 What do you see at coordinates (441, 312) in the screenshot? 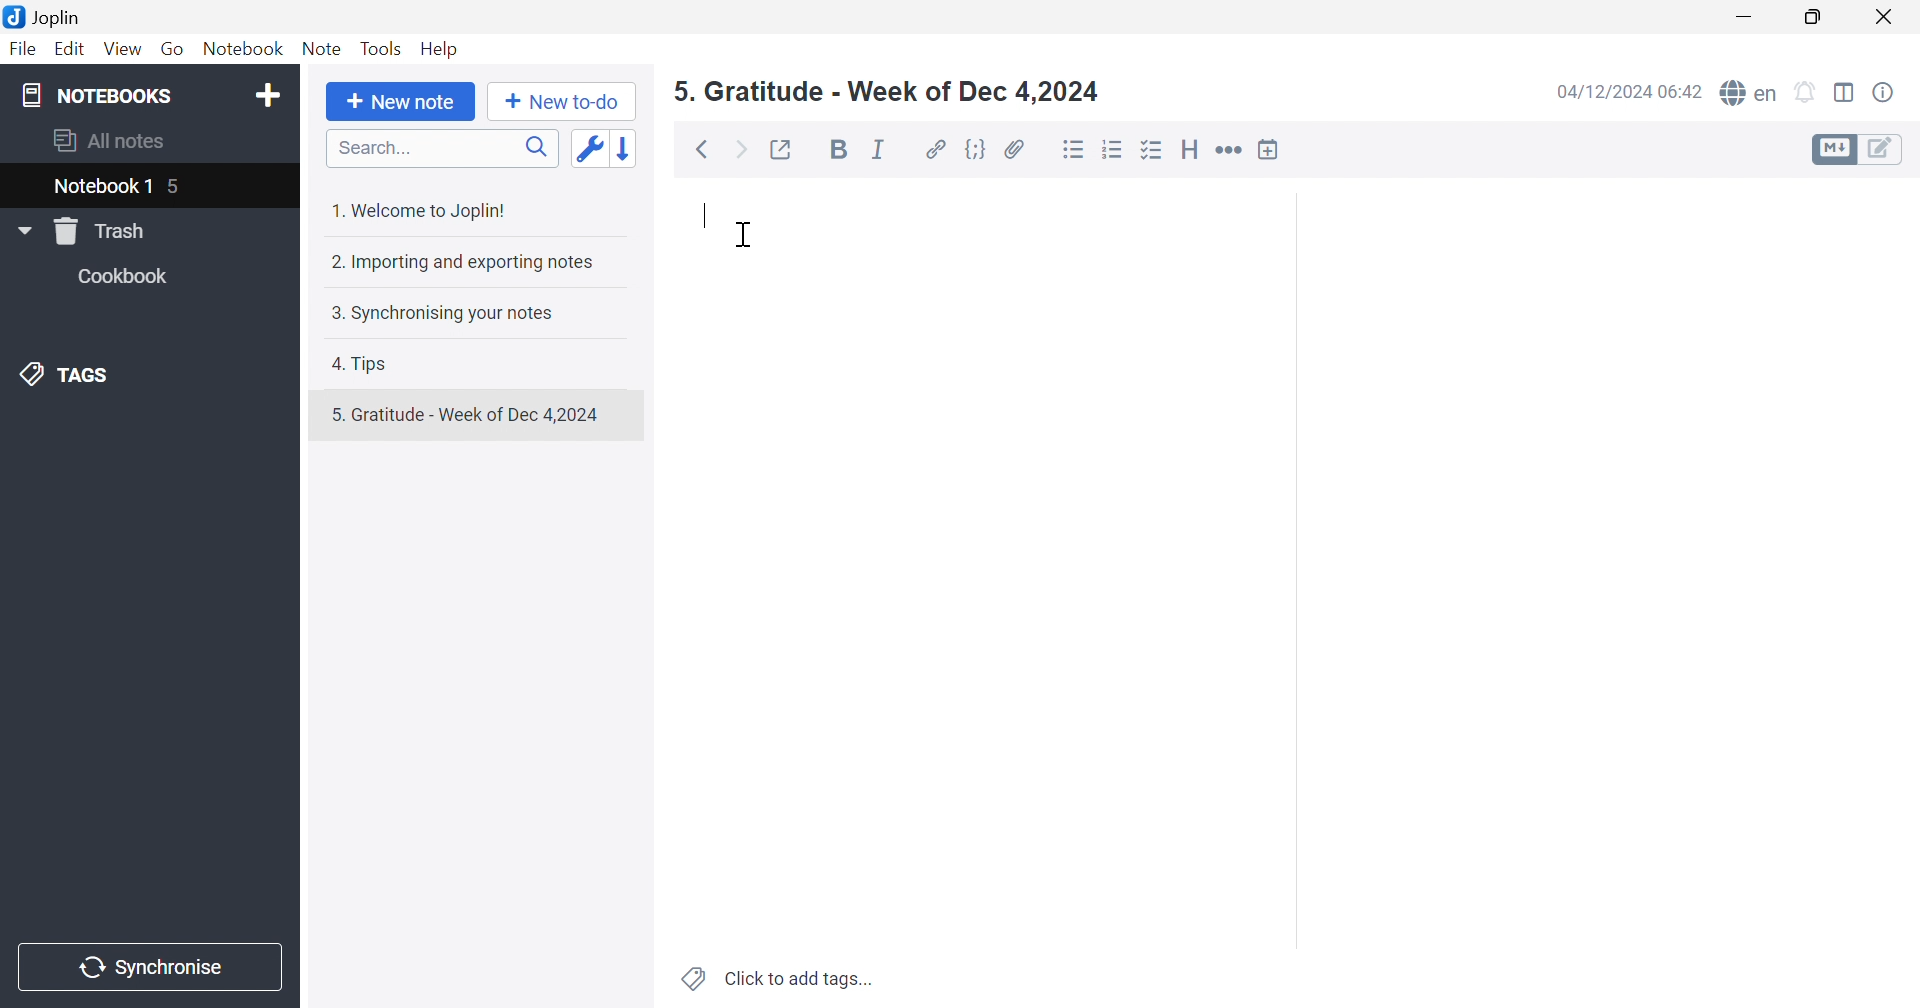
I see `3. Synchronising your notes` at bounding box center [441, 312].